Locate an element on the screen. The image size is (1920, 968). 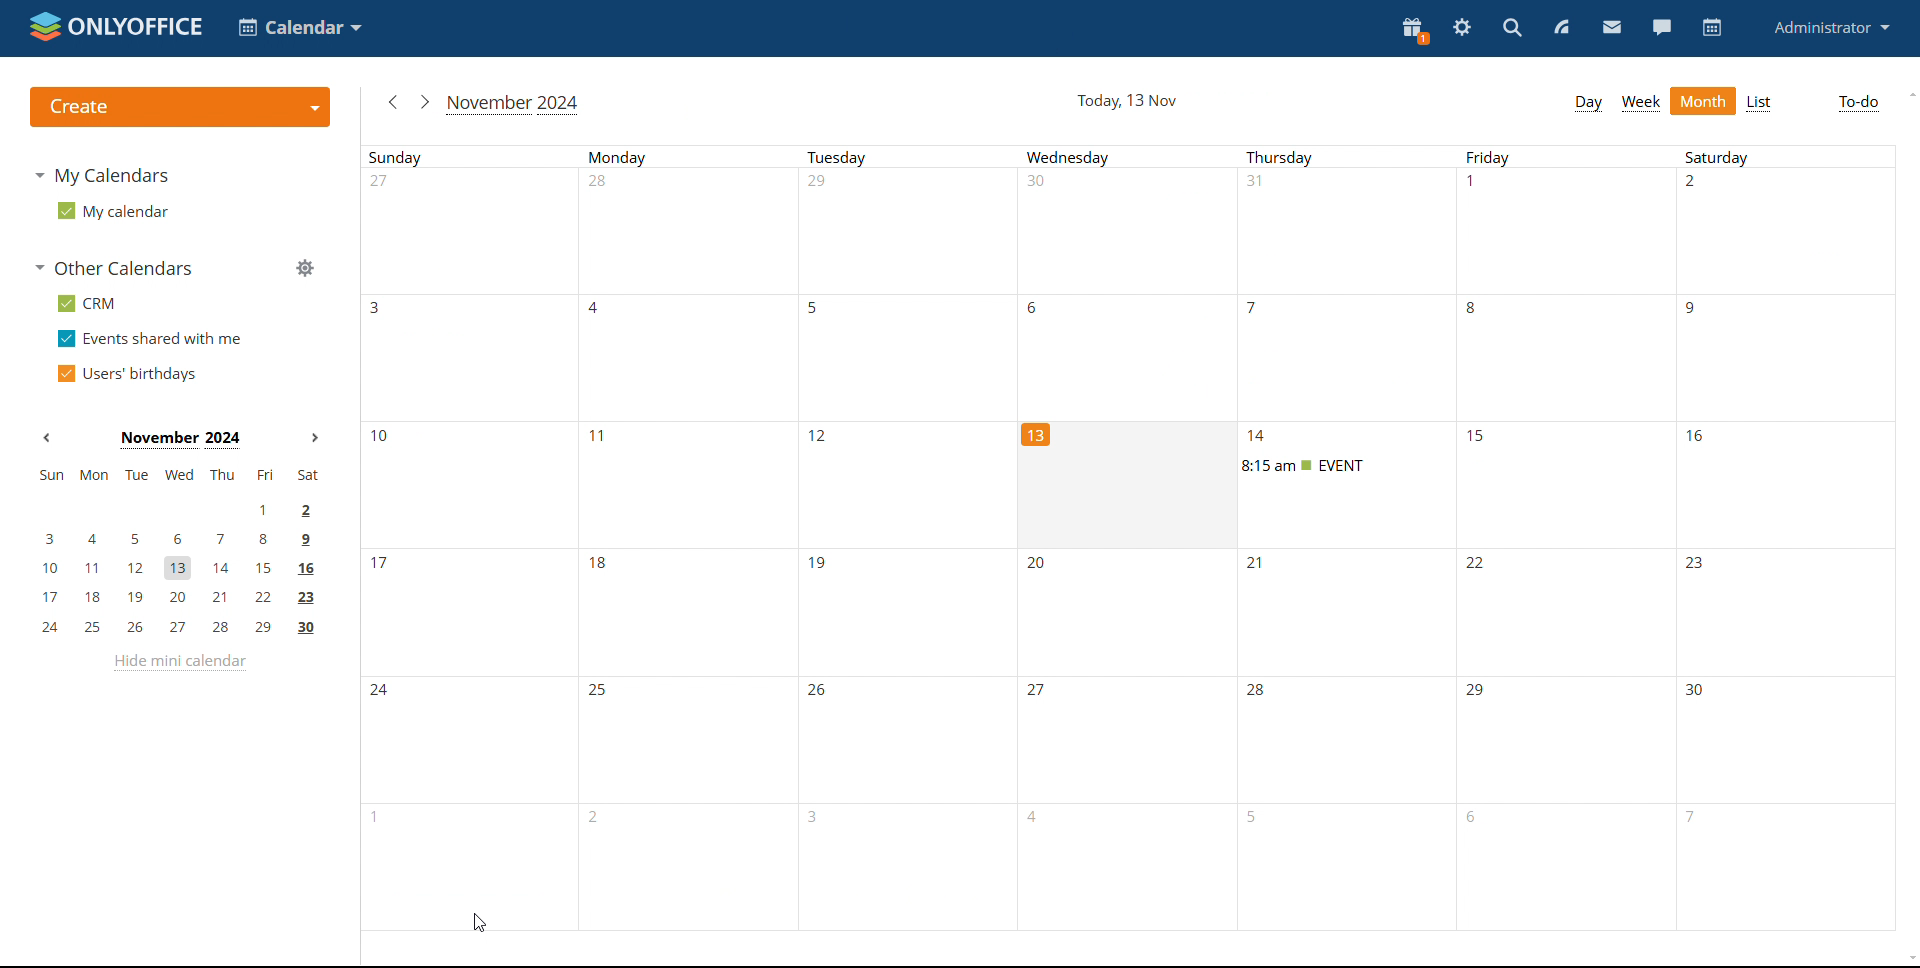
next month is located at coordinates (312, 438).